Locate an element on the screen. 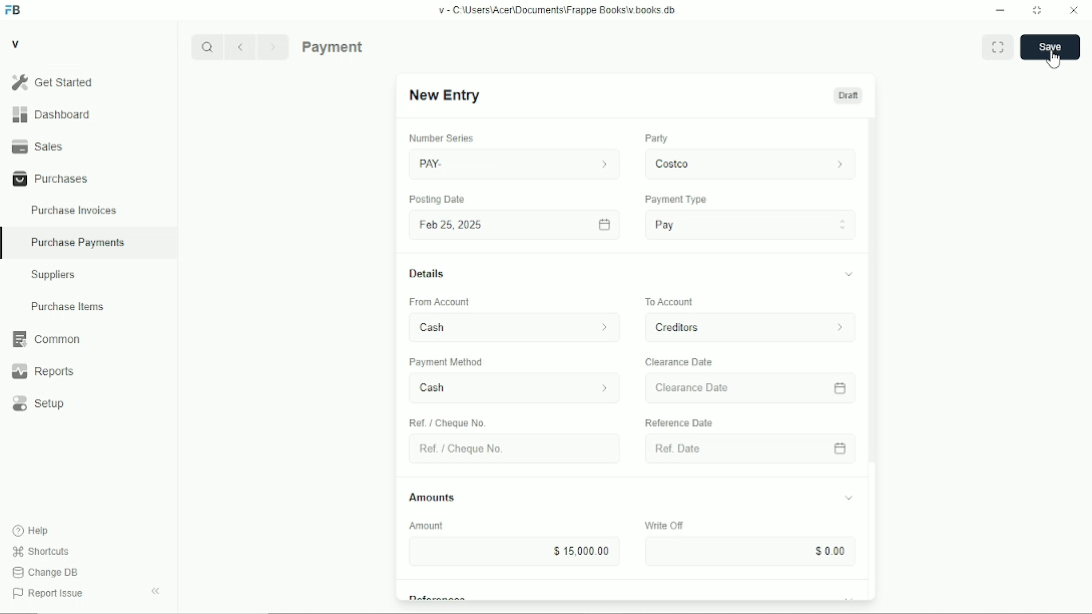 The image size is (1092, 614). Draft is located at coordinates (848, 95).